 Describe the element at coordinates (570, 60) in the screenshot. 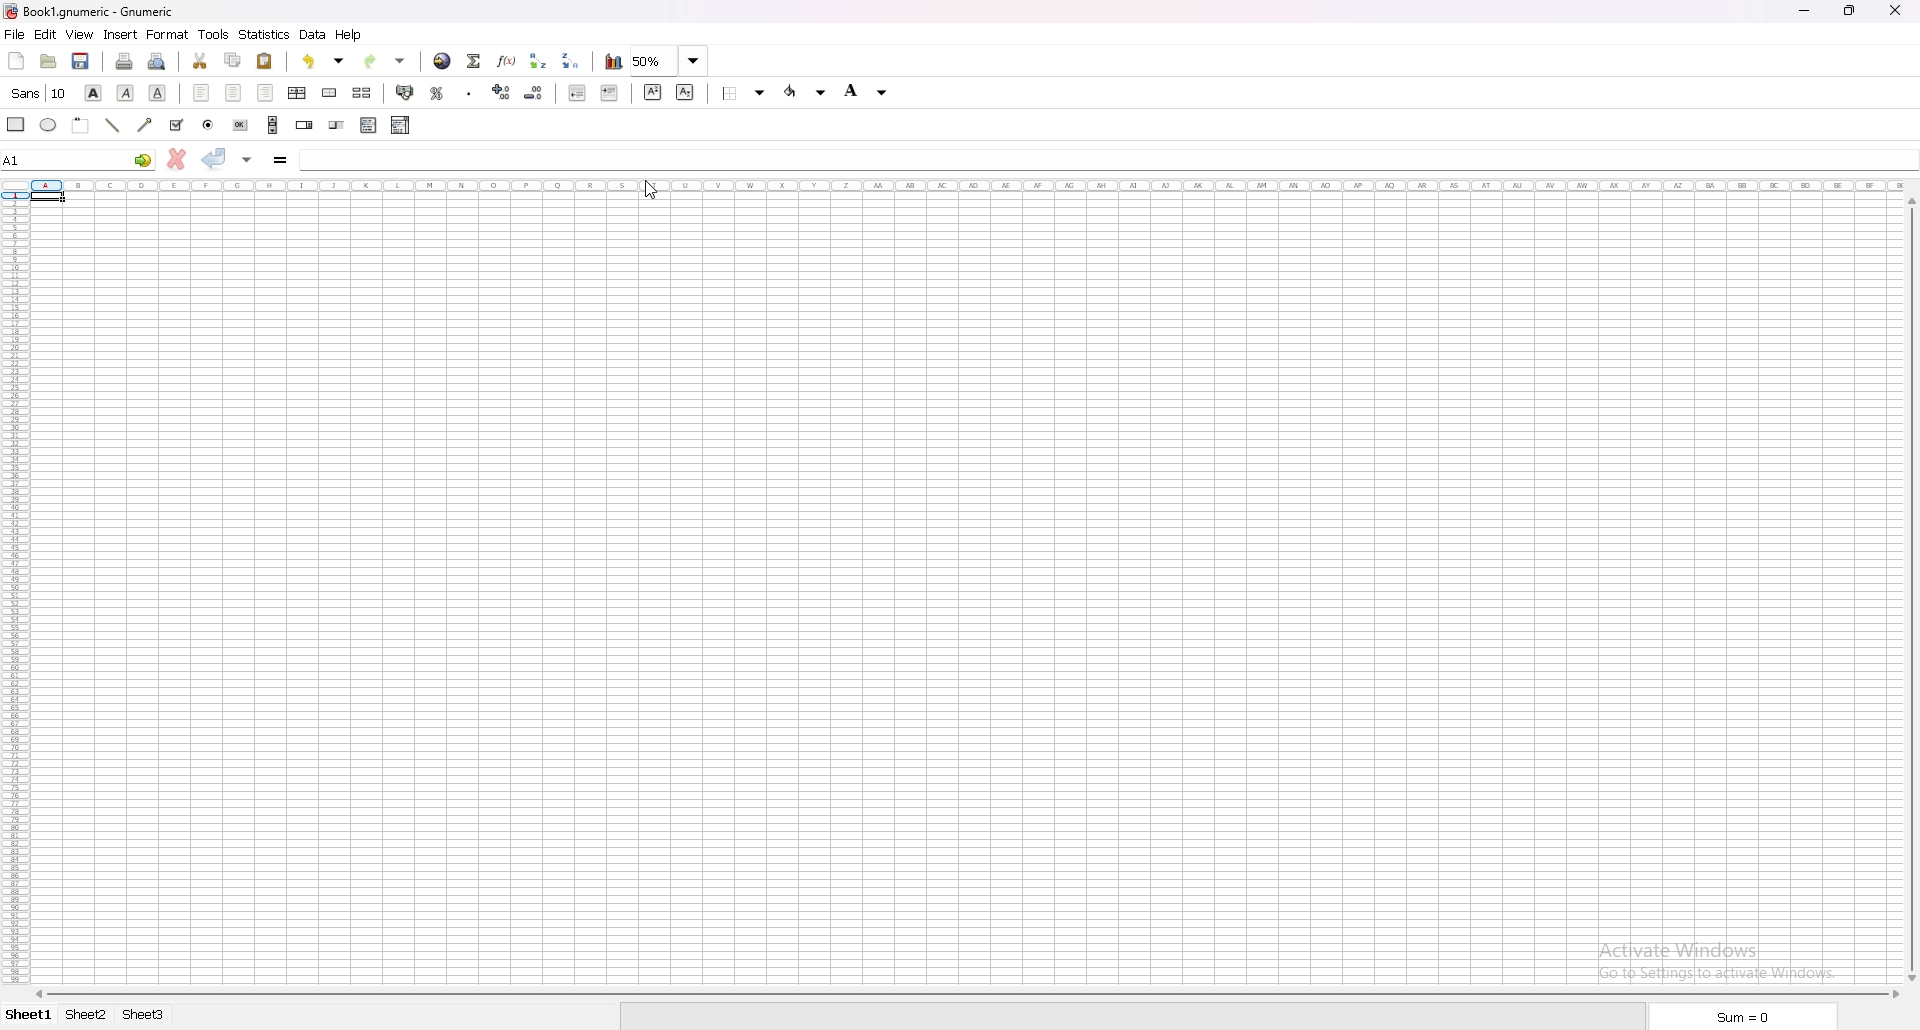

I see `sort descending` at that location.